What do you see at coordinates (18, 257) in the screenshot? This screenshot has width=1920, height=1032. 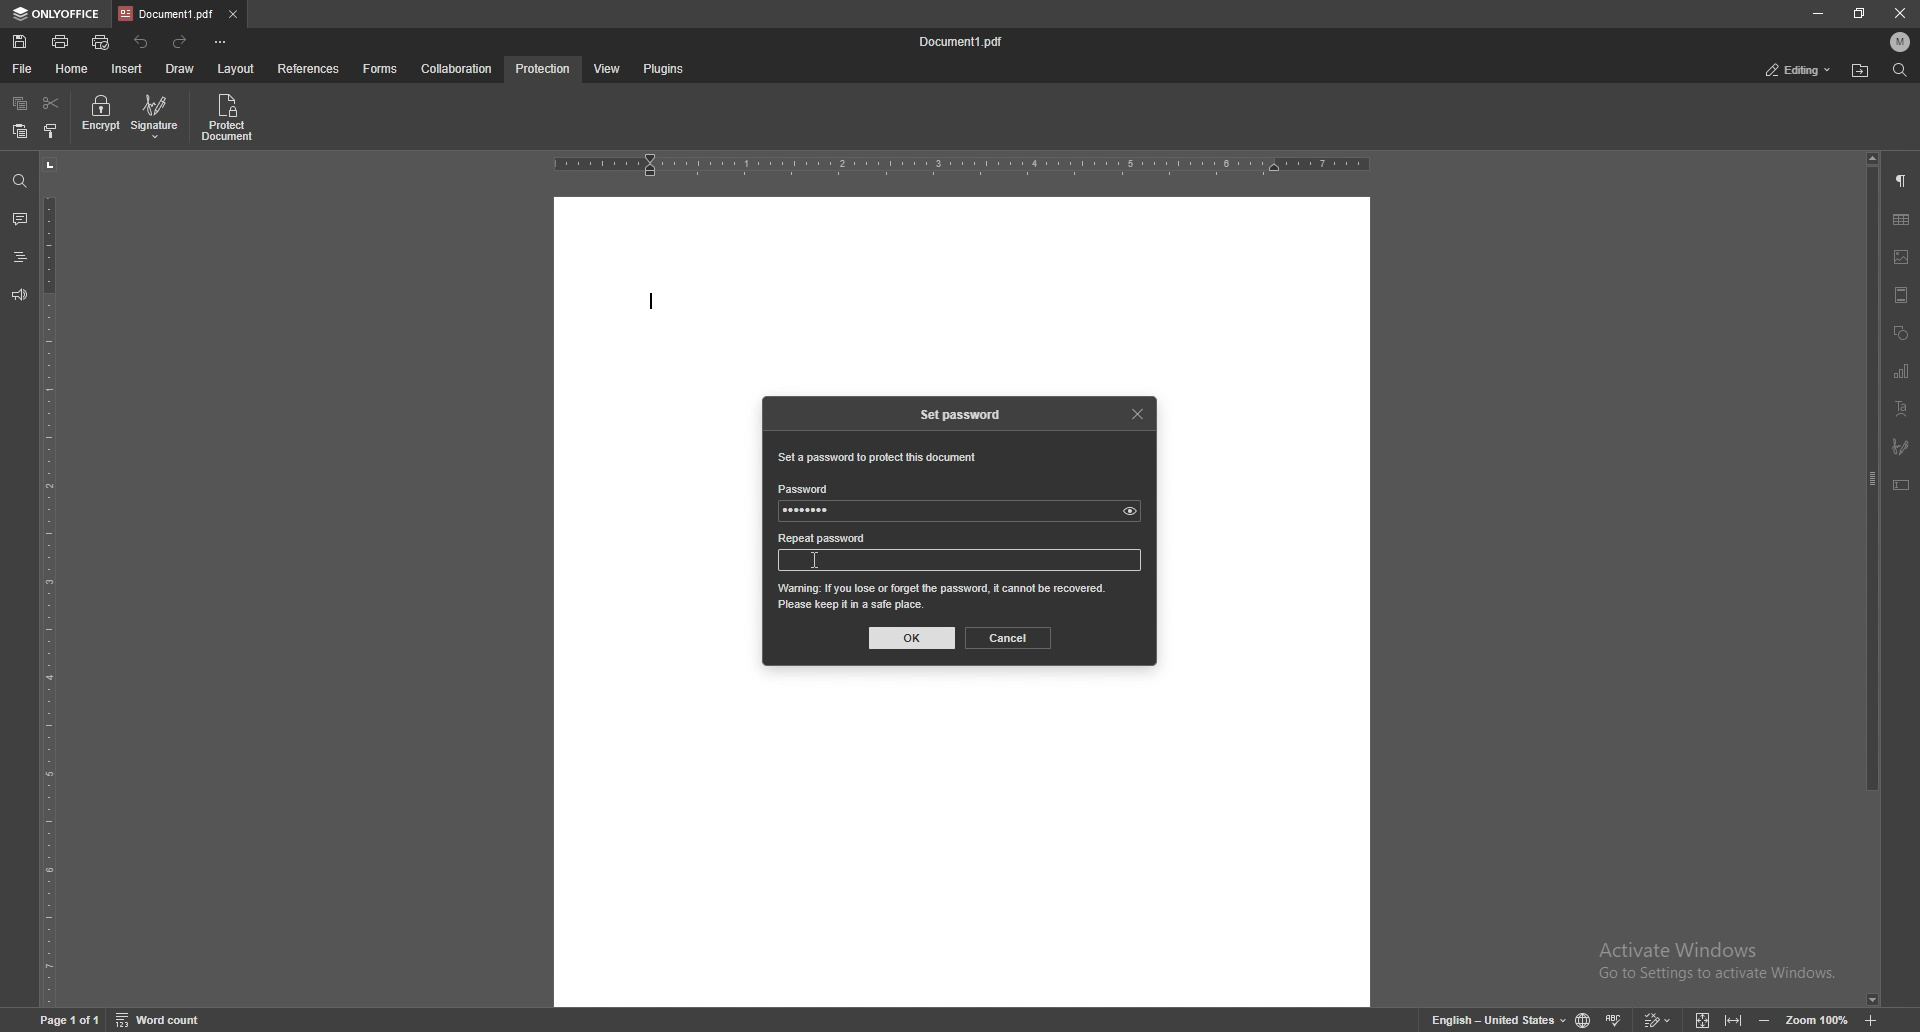 I see `headings` at bounding box center [18, 257].